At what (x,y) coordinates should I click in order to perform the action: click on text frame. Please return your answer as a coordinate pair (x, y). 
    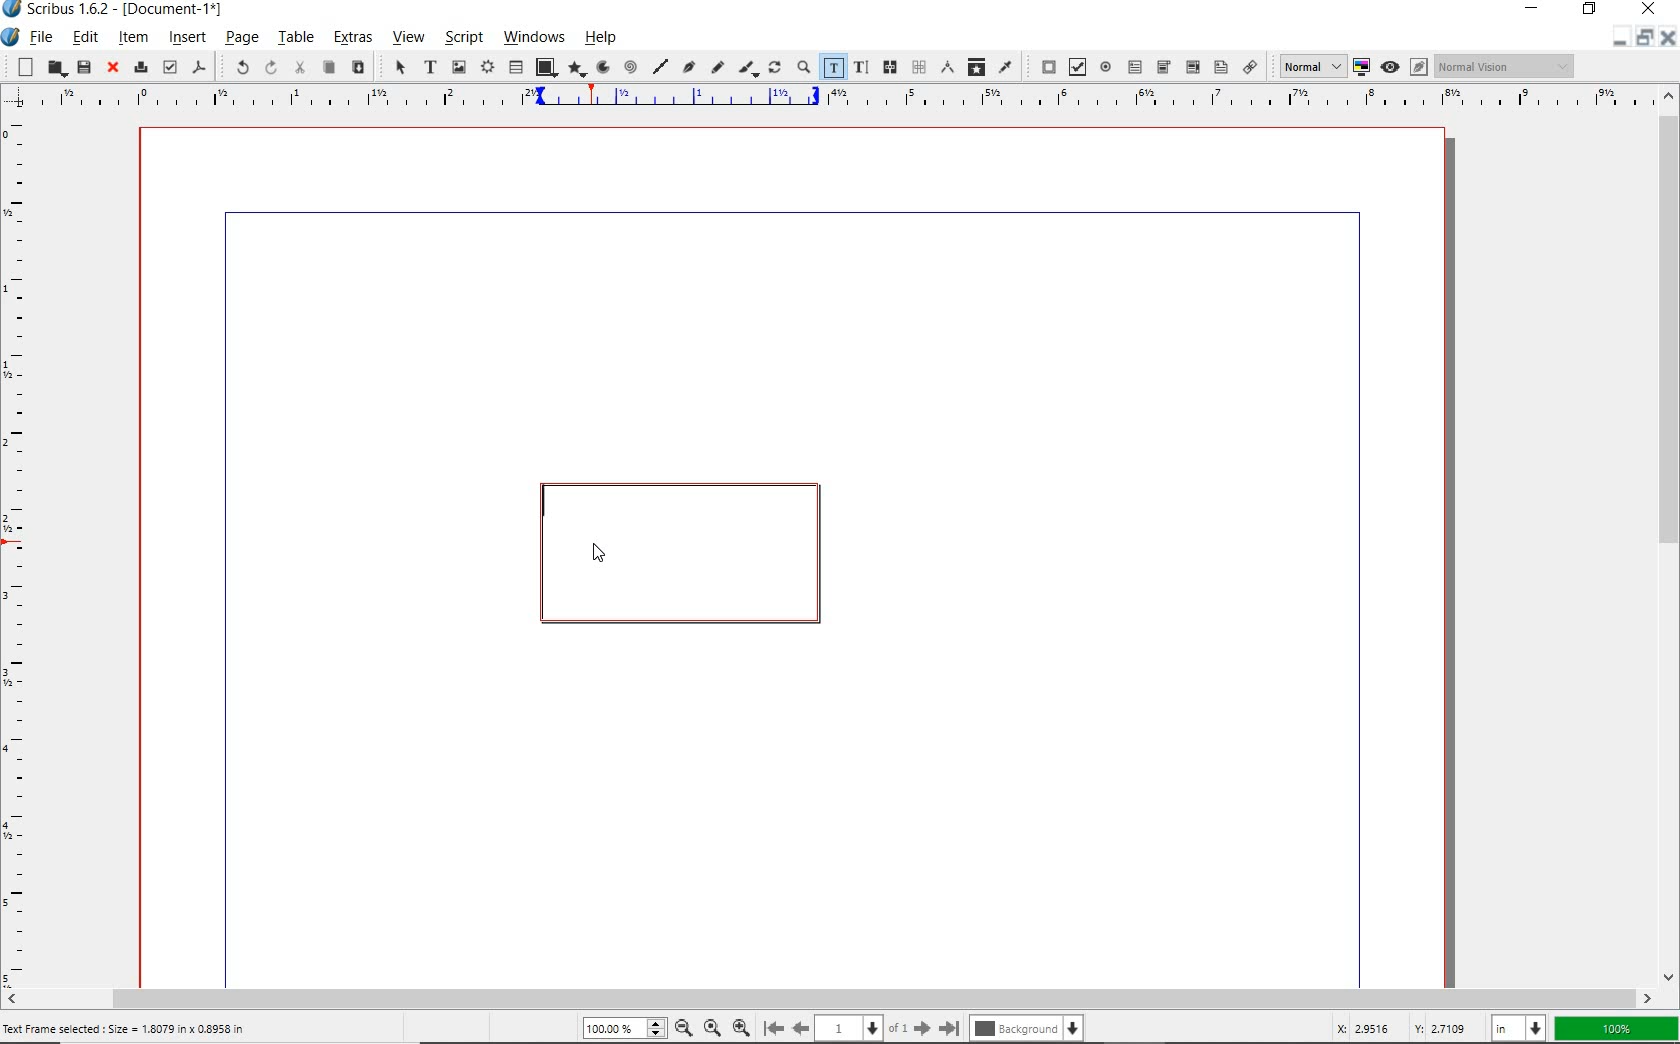
    Looking at the image, I should click on (427, 67).